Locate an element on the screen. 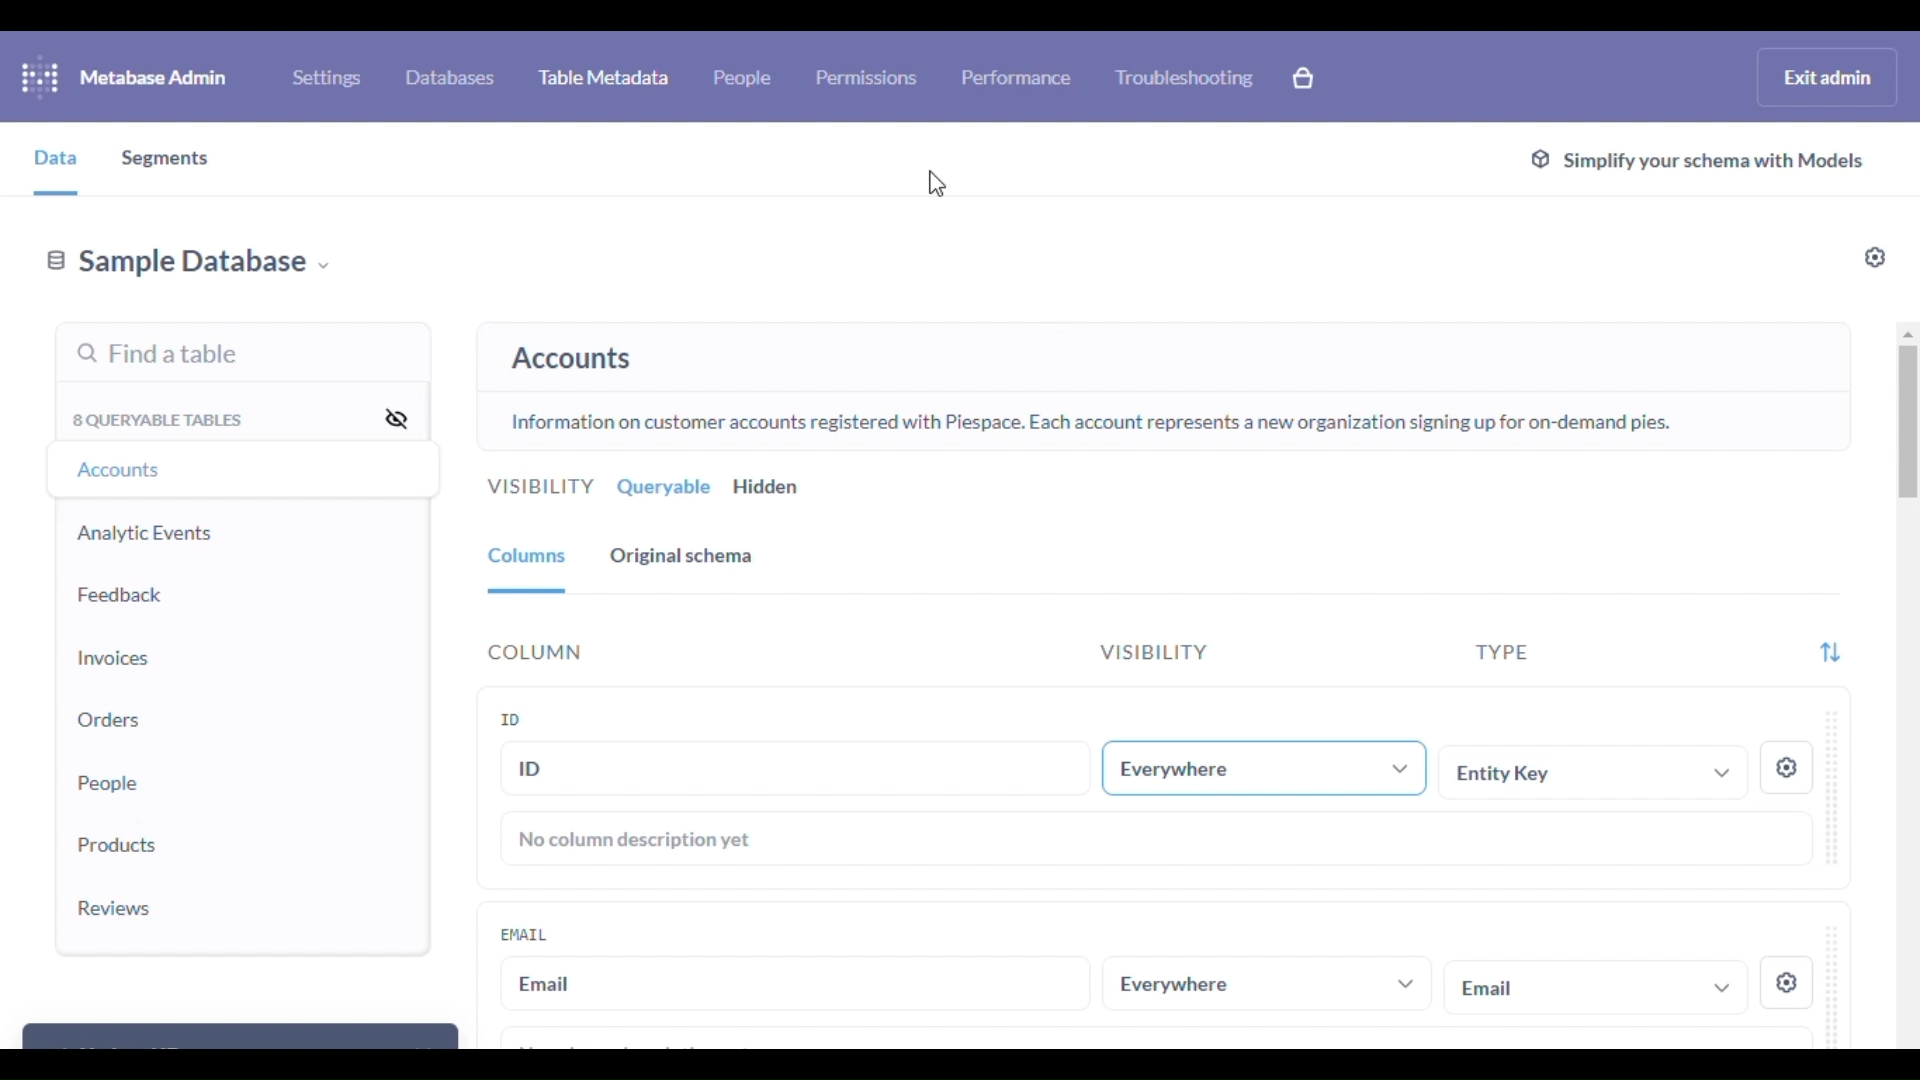  settings is located at coordinates (1876, 257).